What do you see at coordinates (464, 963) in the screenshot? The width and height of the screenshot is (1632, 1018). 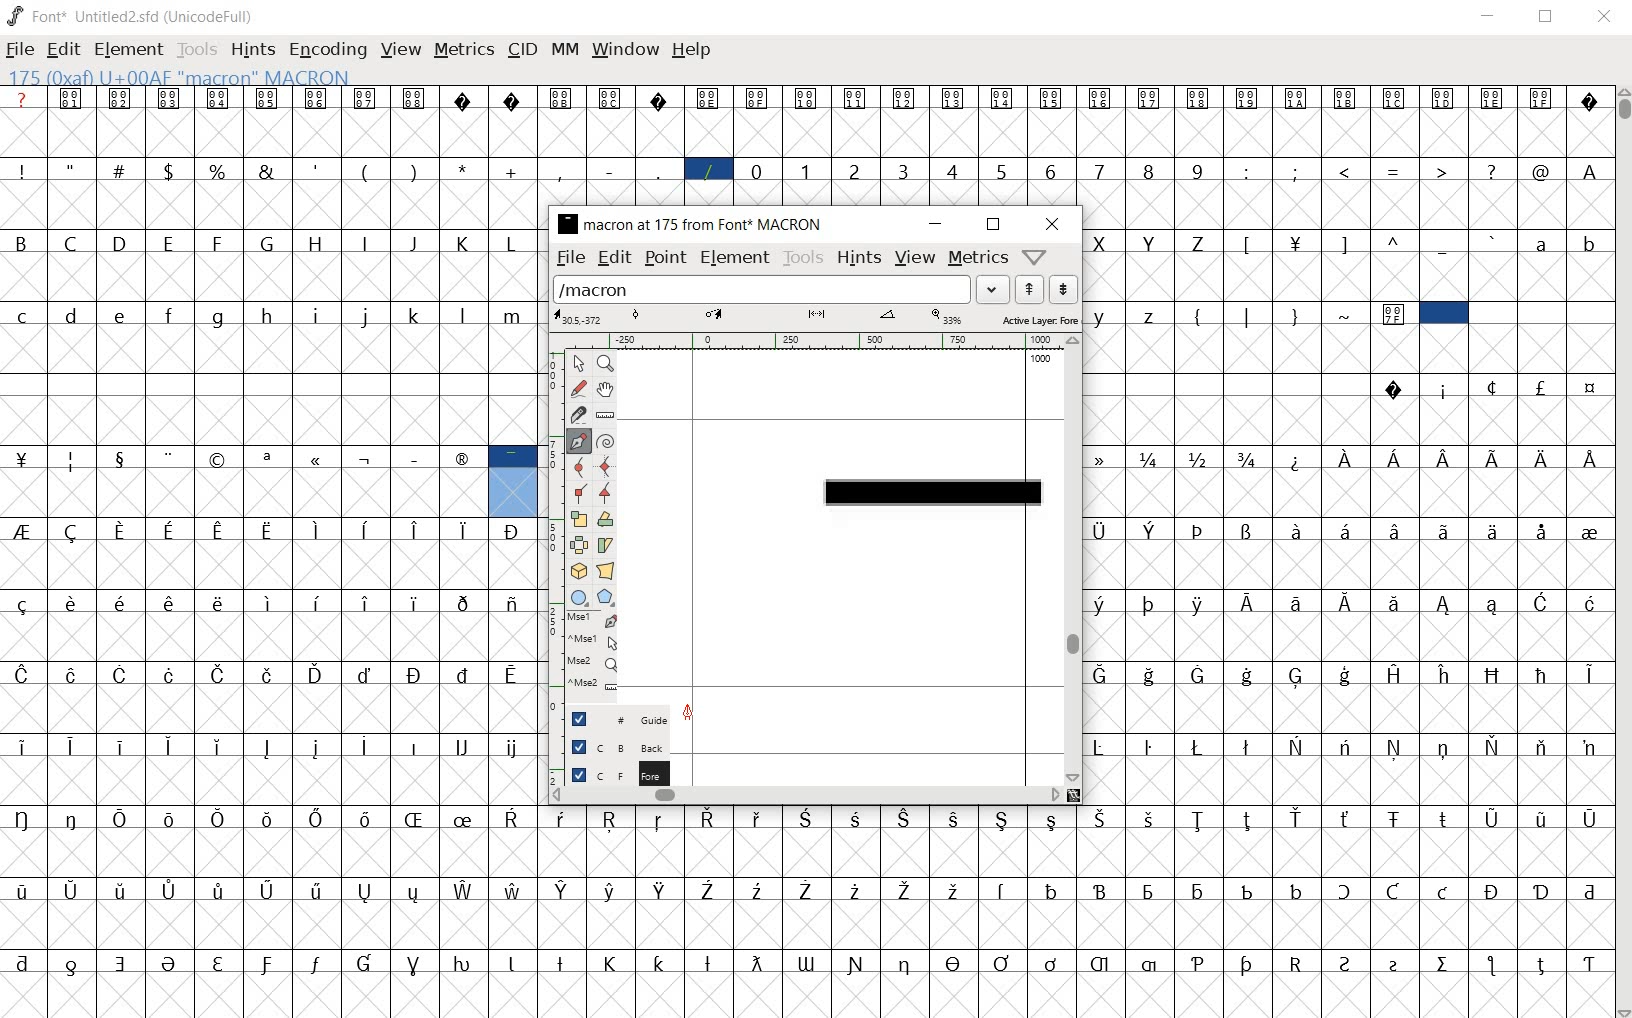 I see `Symbol` at bounding box center [464, 963].